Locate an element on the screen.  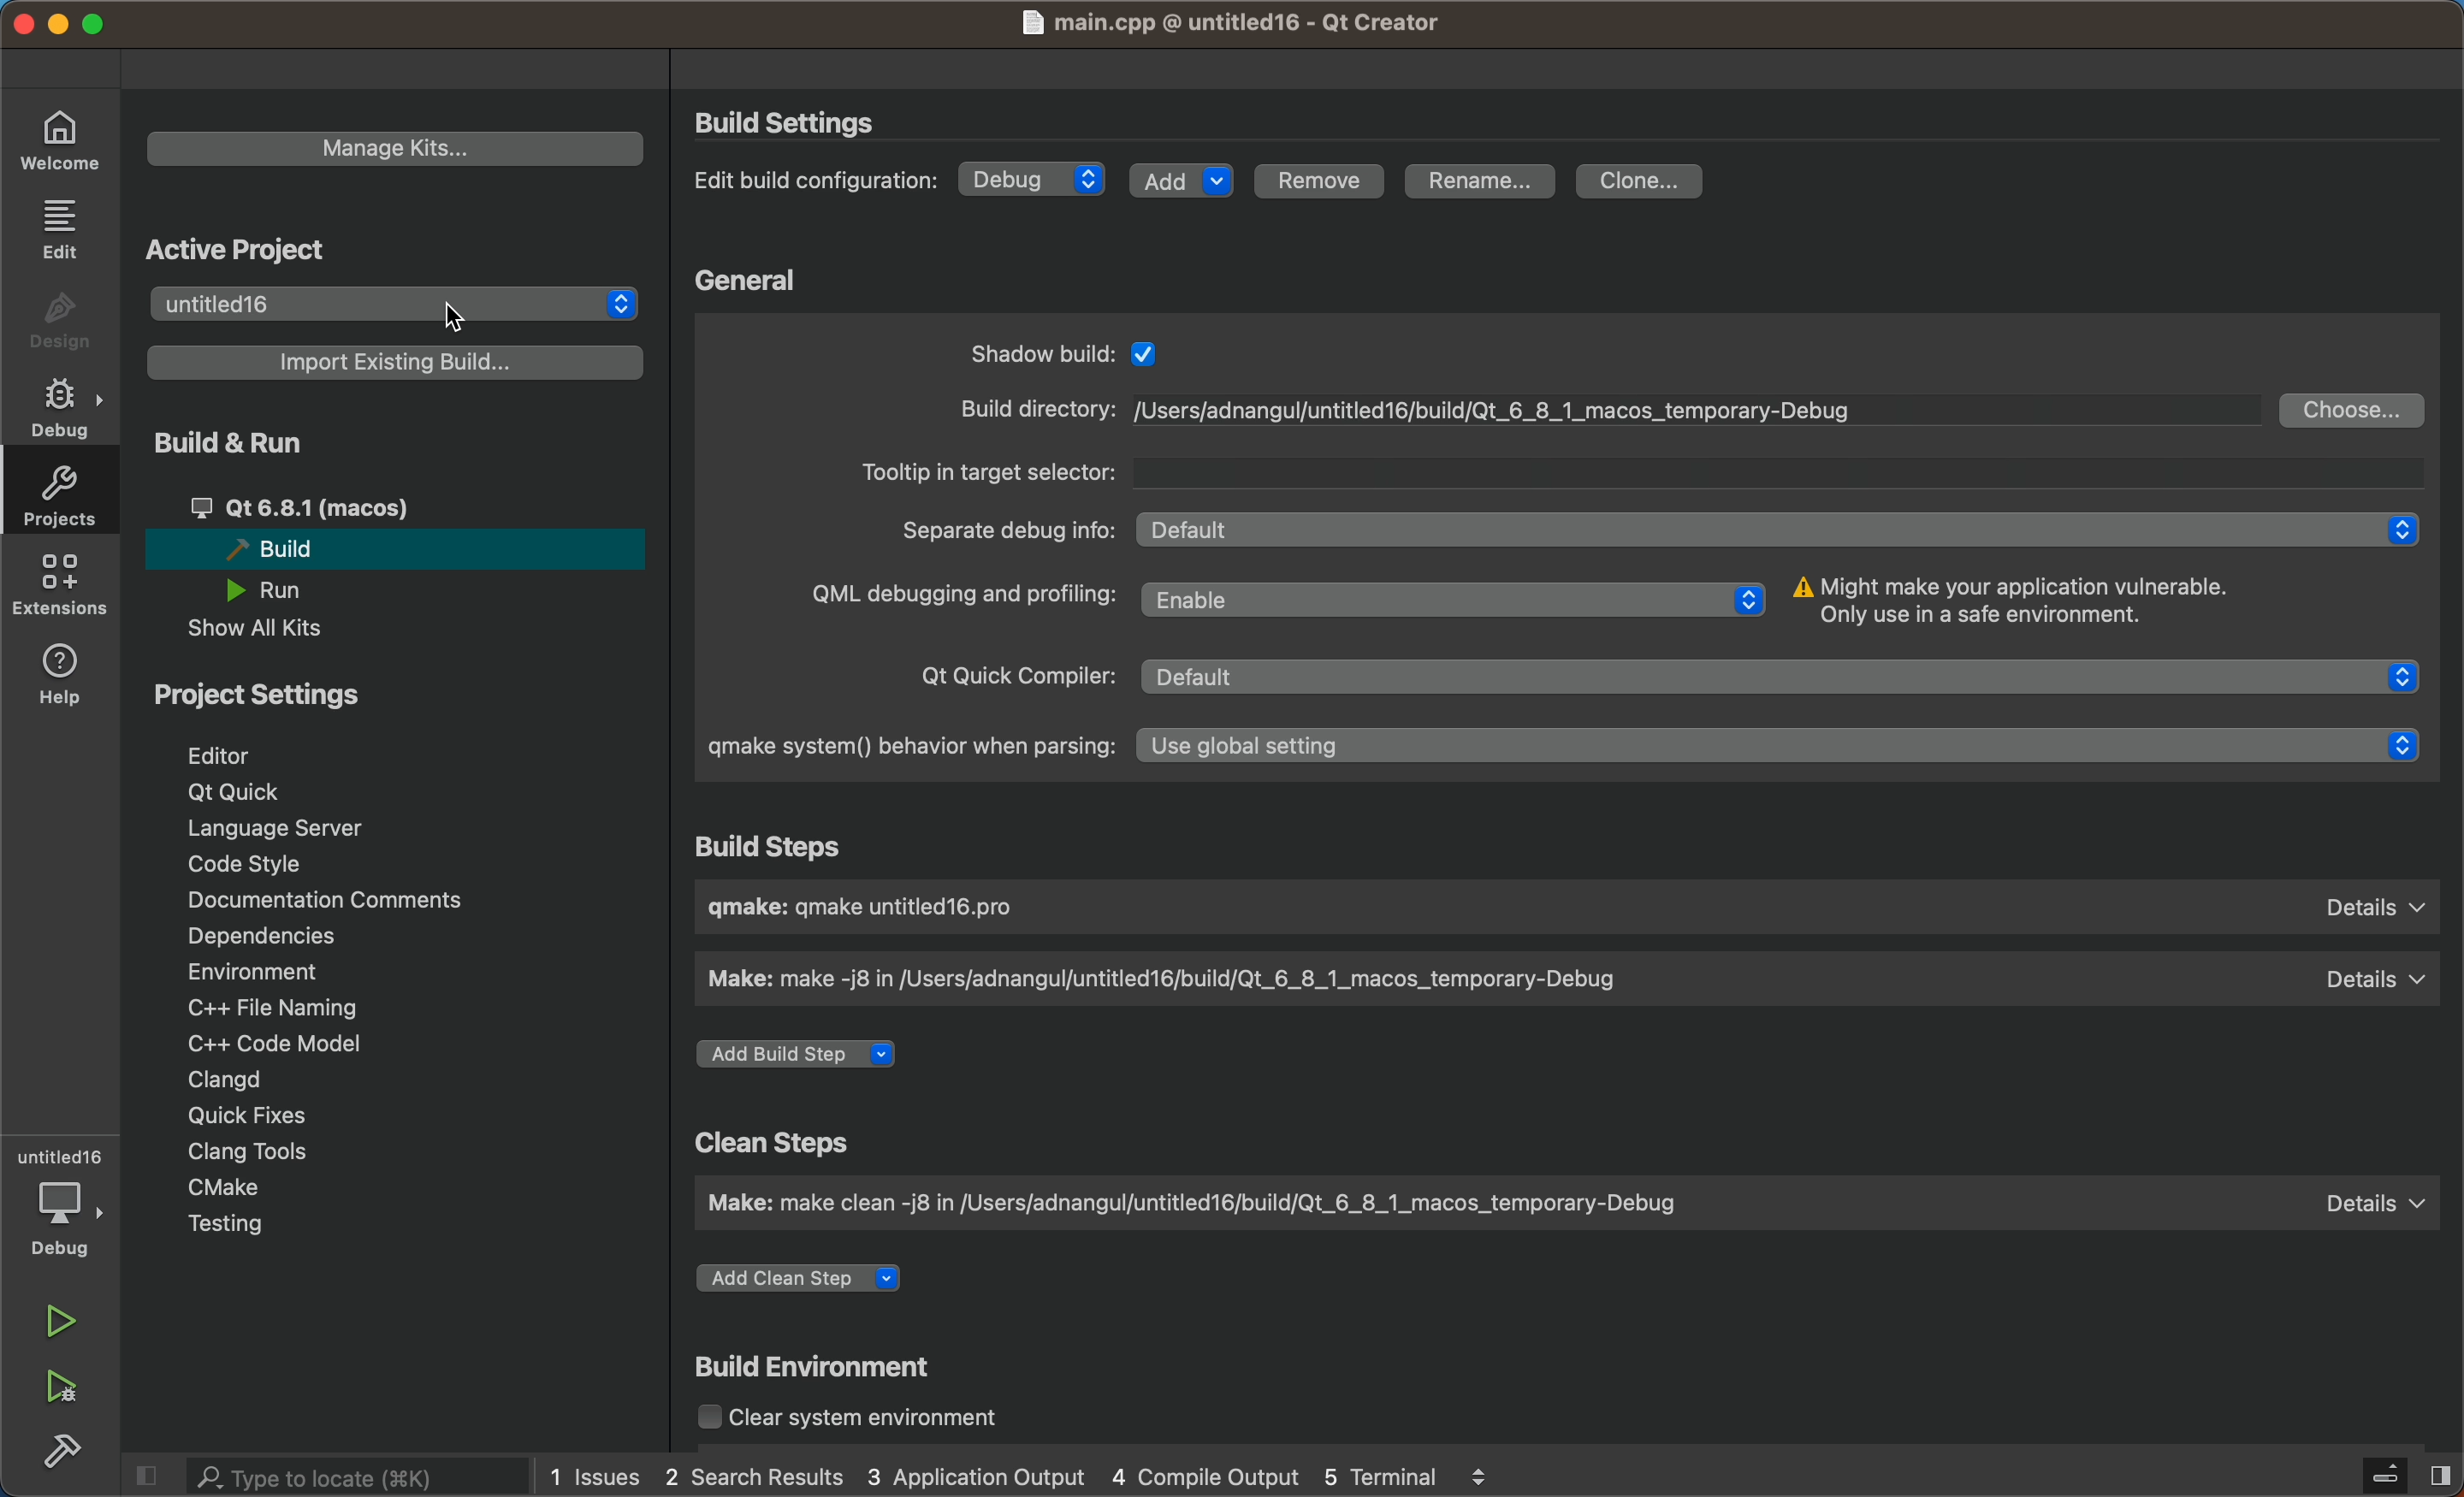
projects is located at coordinates (399, 308).